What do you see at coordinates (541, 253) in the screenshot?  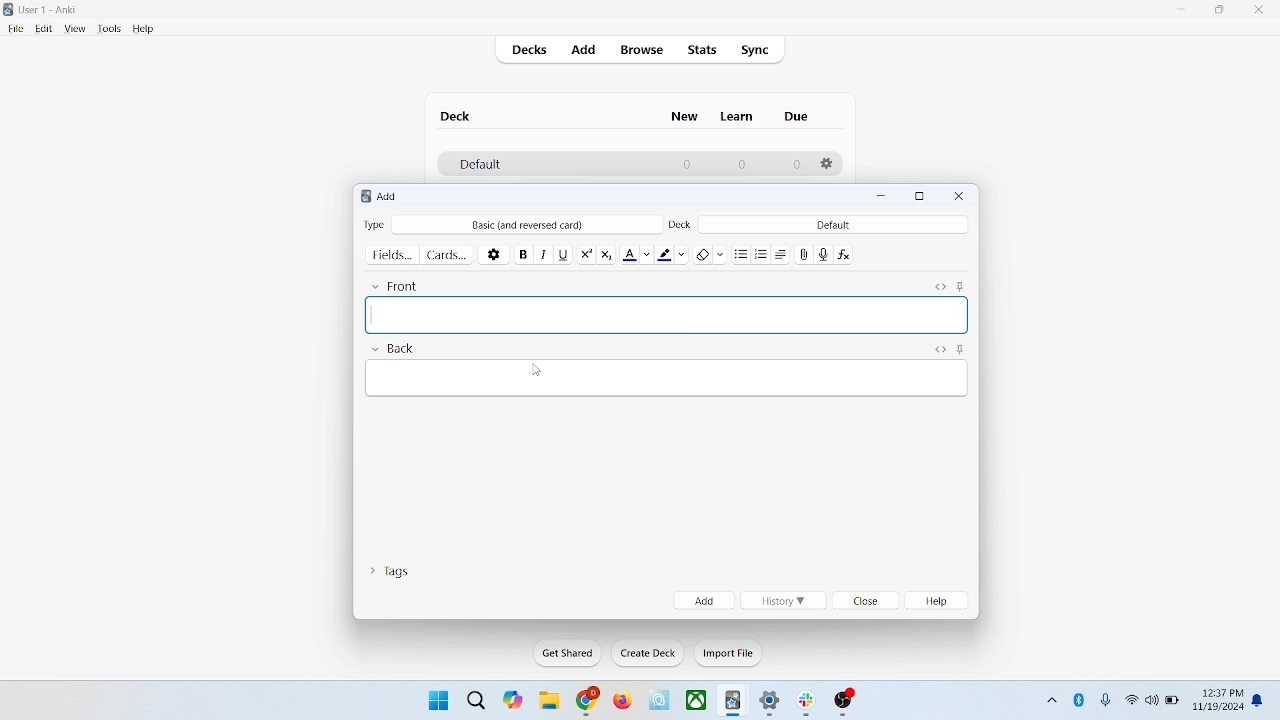 I see `italics` at bounding box center [541, 253].